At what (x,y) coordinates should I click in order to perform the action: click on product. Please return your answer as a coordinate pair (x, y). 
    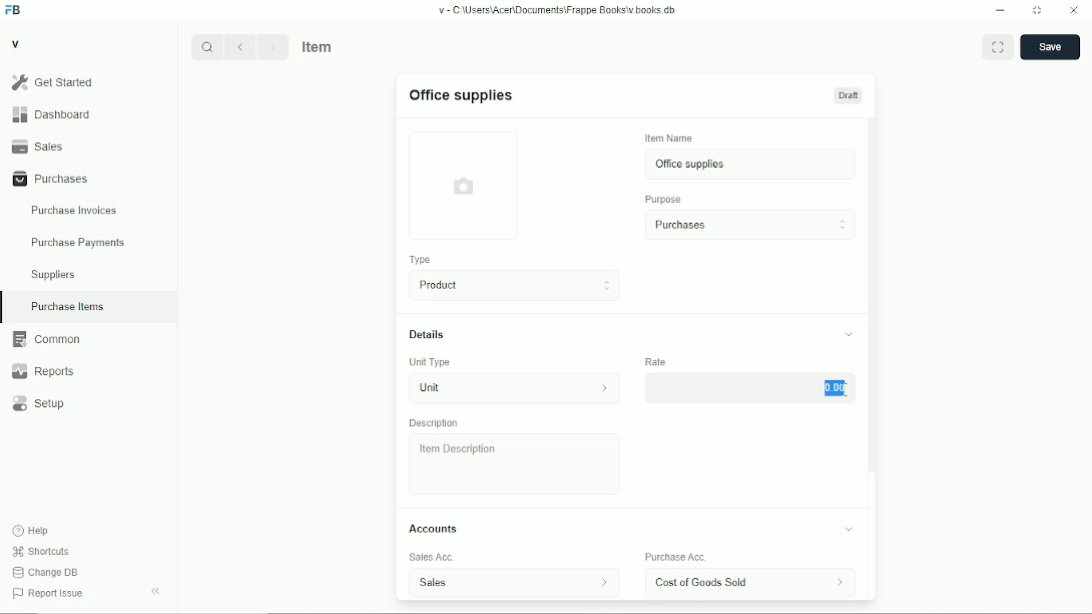
    Looking at the image, I should click on (516, 285).